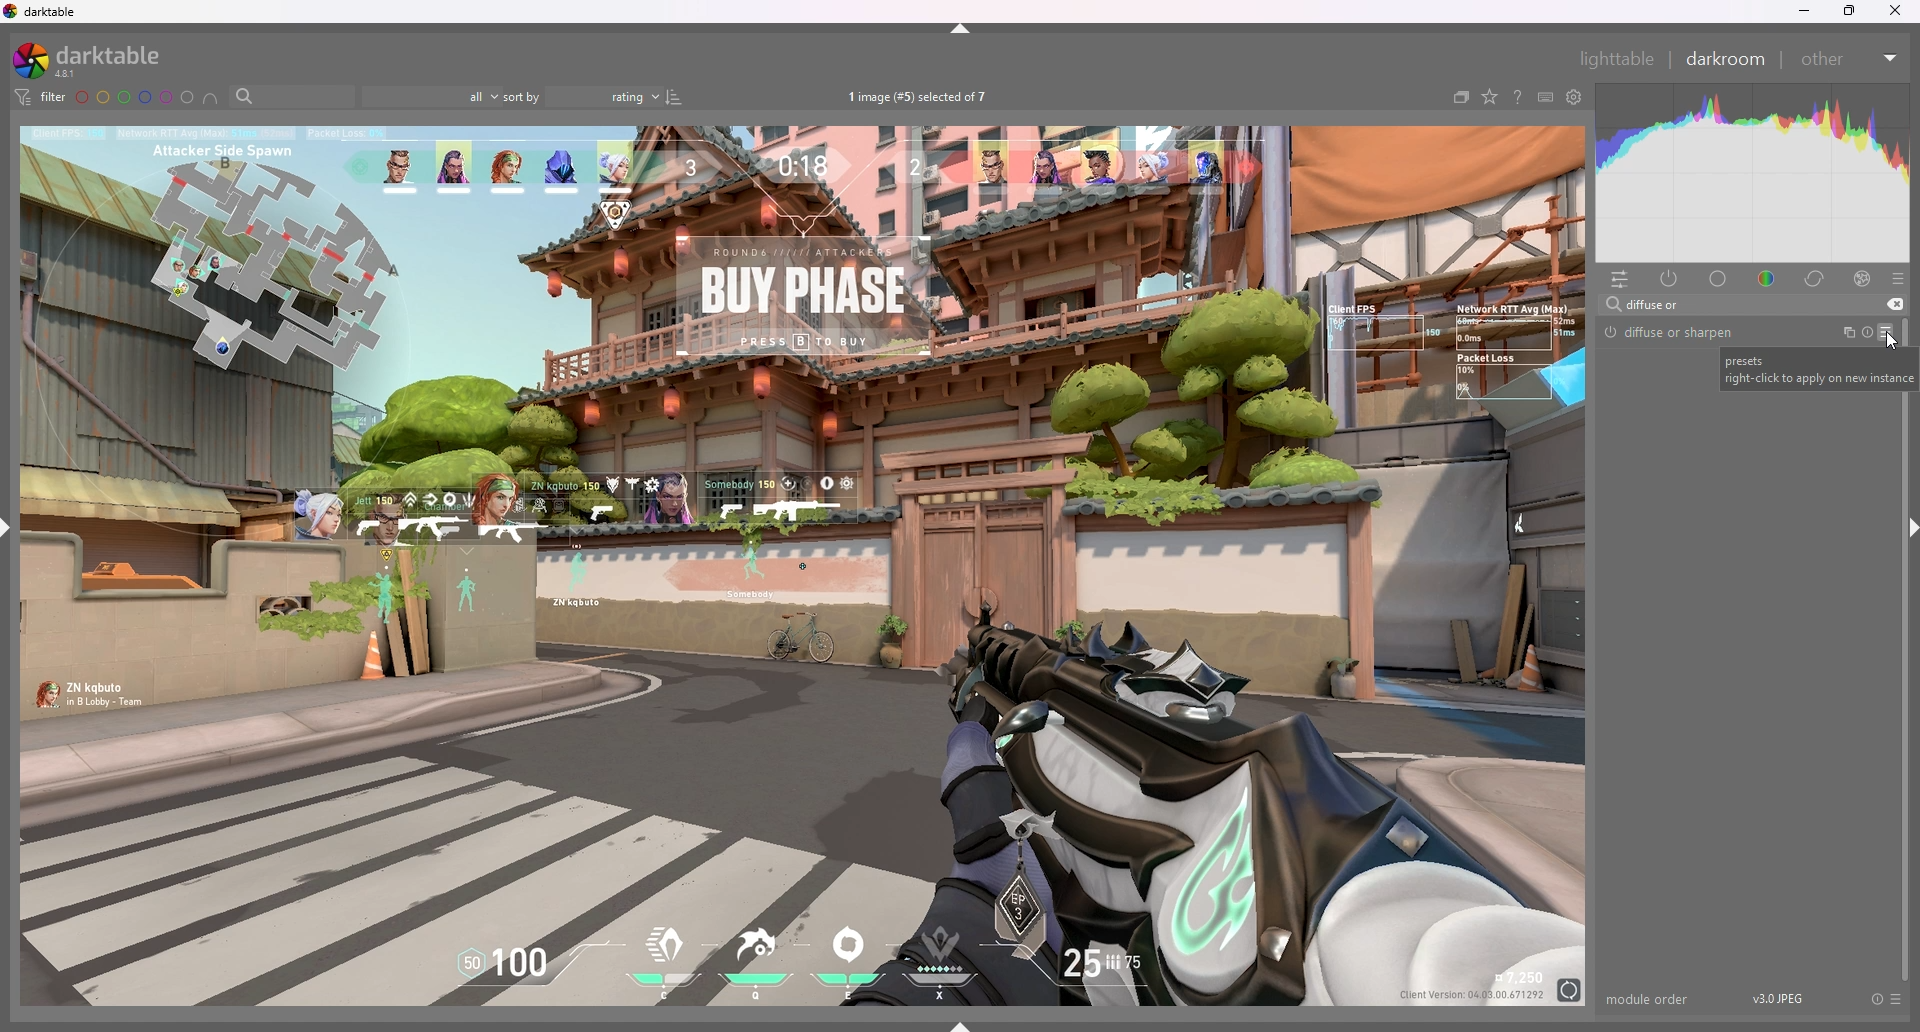  I want to click on cursor, so click(1886, 340).